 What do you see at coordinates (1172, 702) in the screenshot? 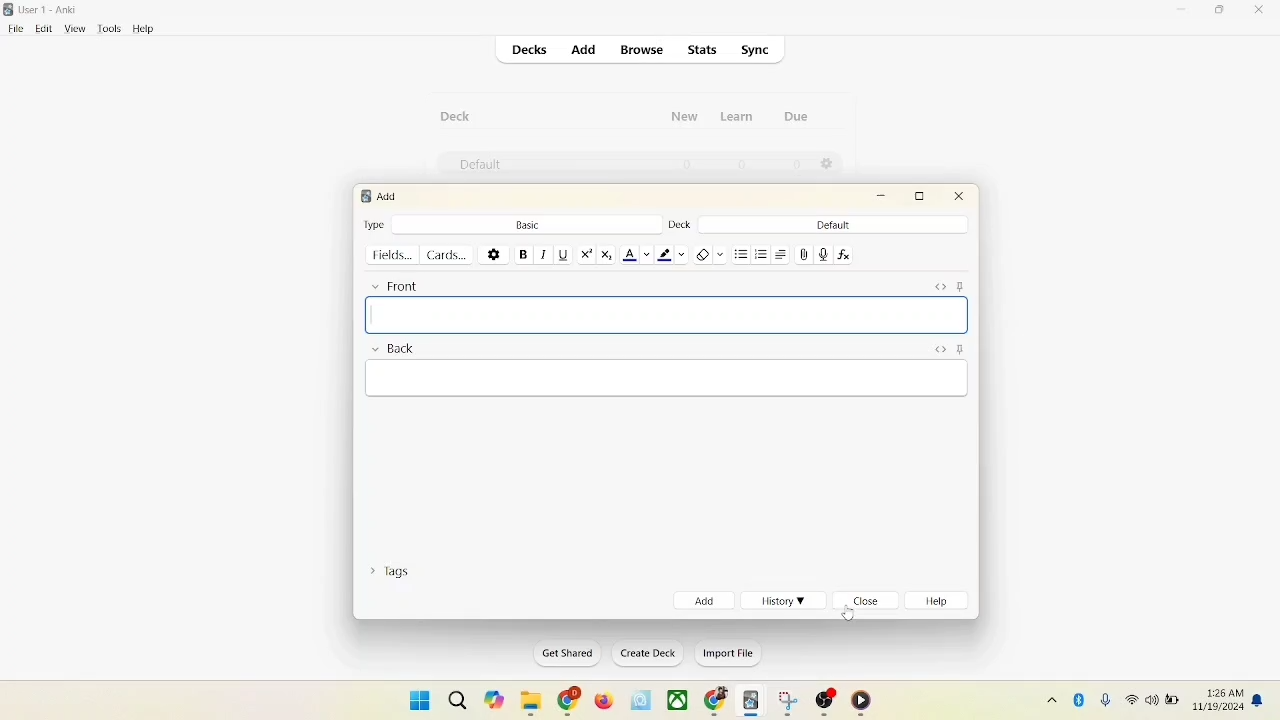
I see `battery` at bounding box center [1172, 702].